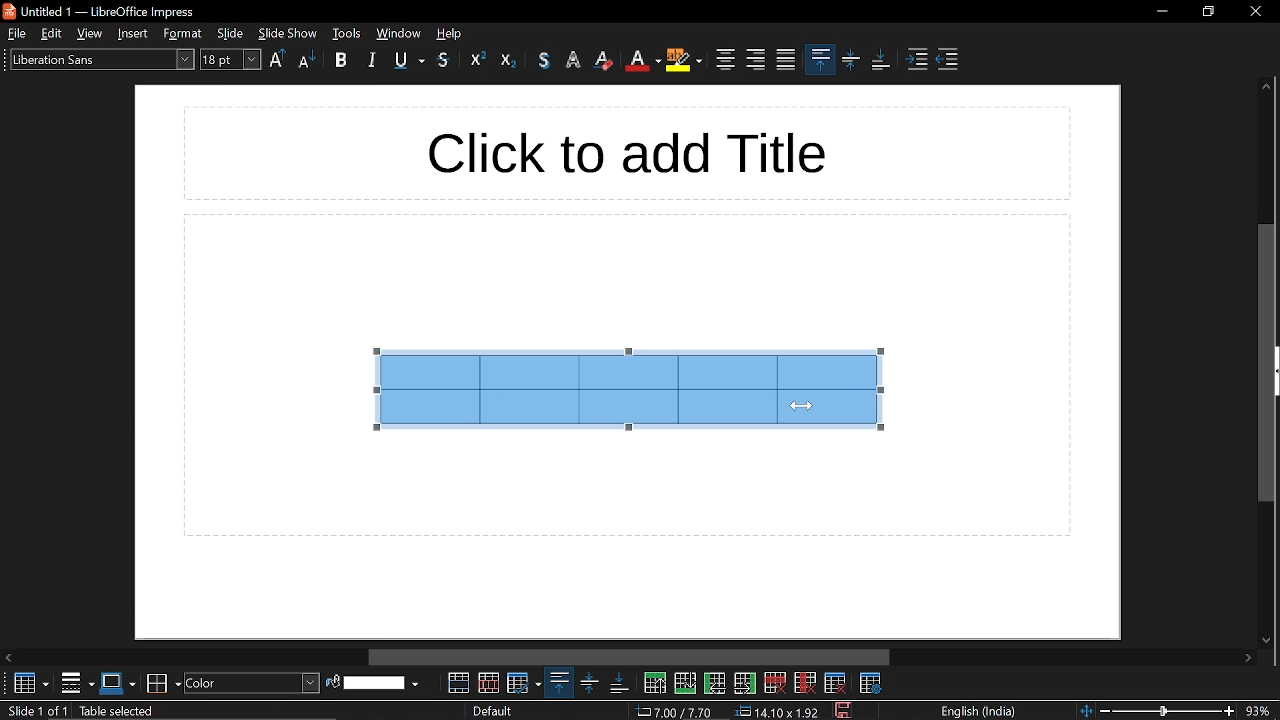  Describe the element at coordinates (1086, 709) in the screenshot. I see `fit to page ` at that location.